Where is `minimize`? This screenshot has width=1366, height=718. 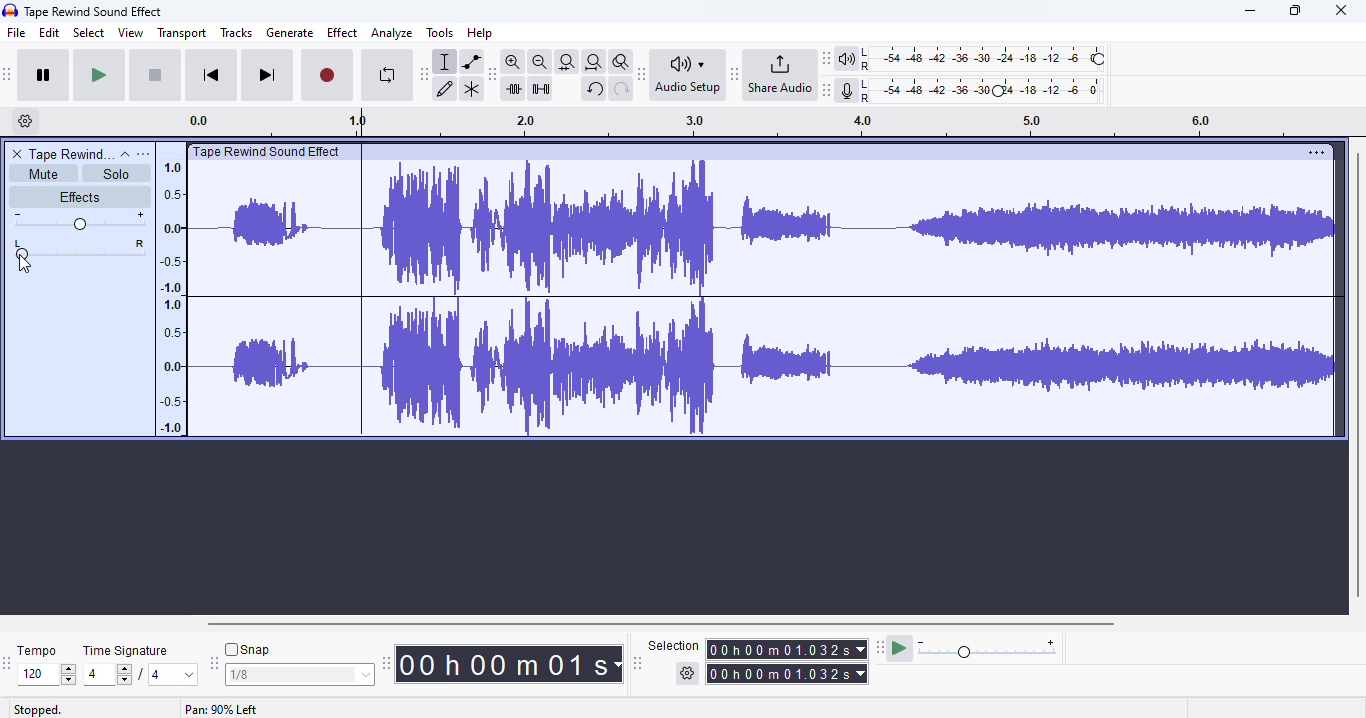
minimize is located at coordinates (1250, 10).